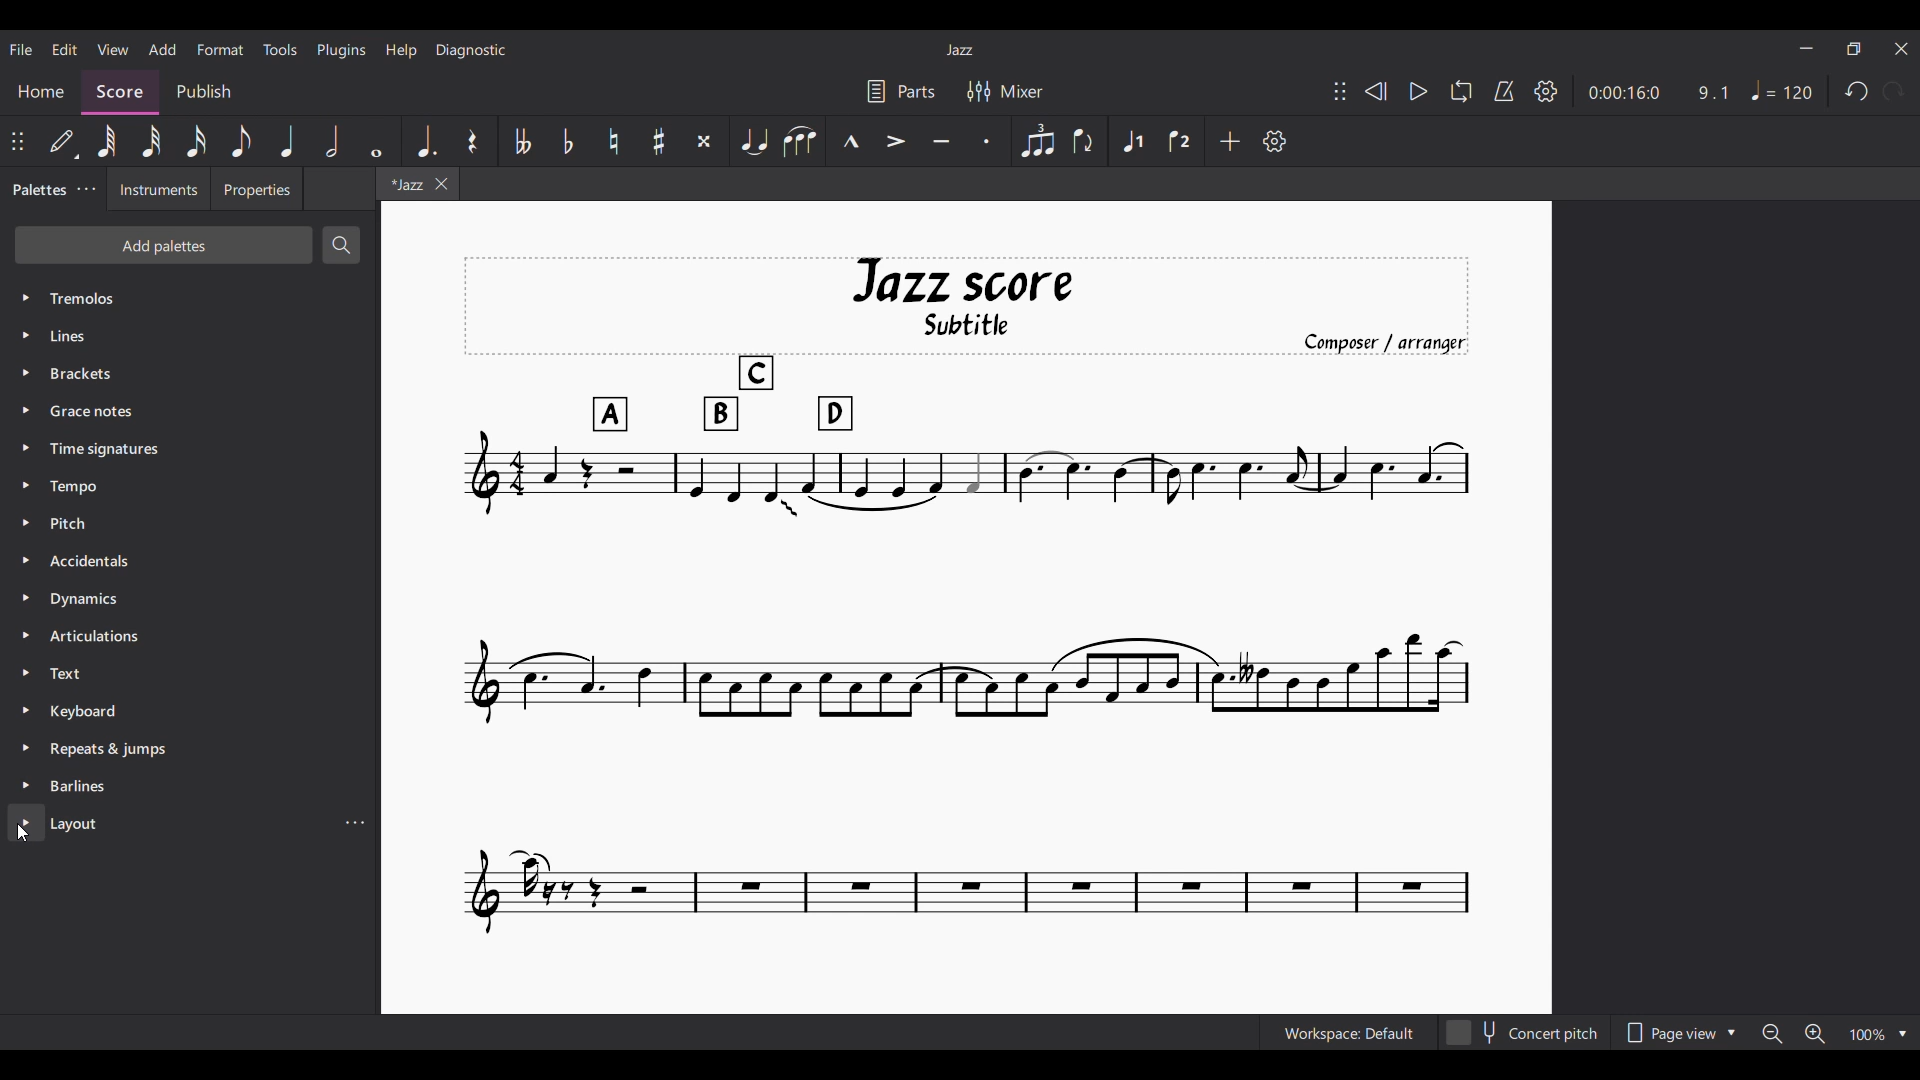 The width and height of the screenshot is (1920, 1080). Describe the element at coordinates (242, 141) in the screenshot. I see `8th note` at that location.